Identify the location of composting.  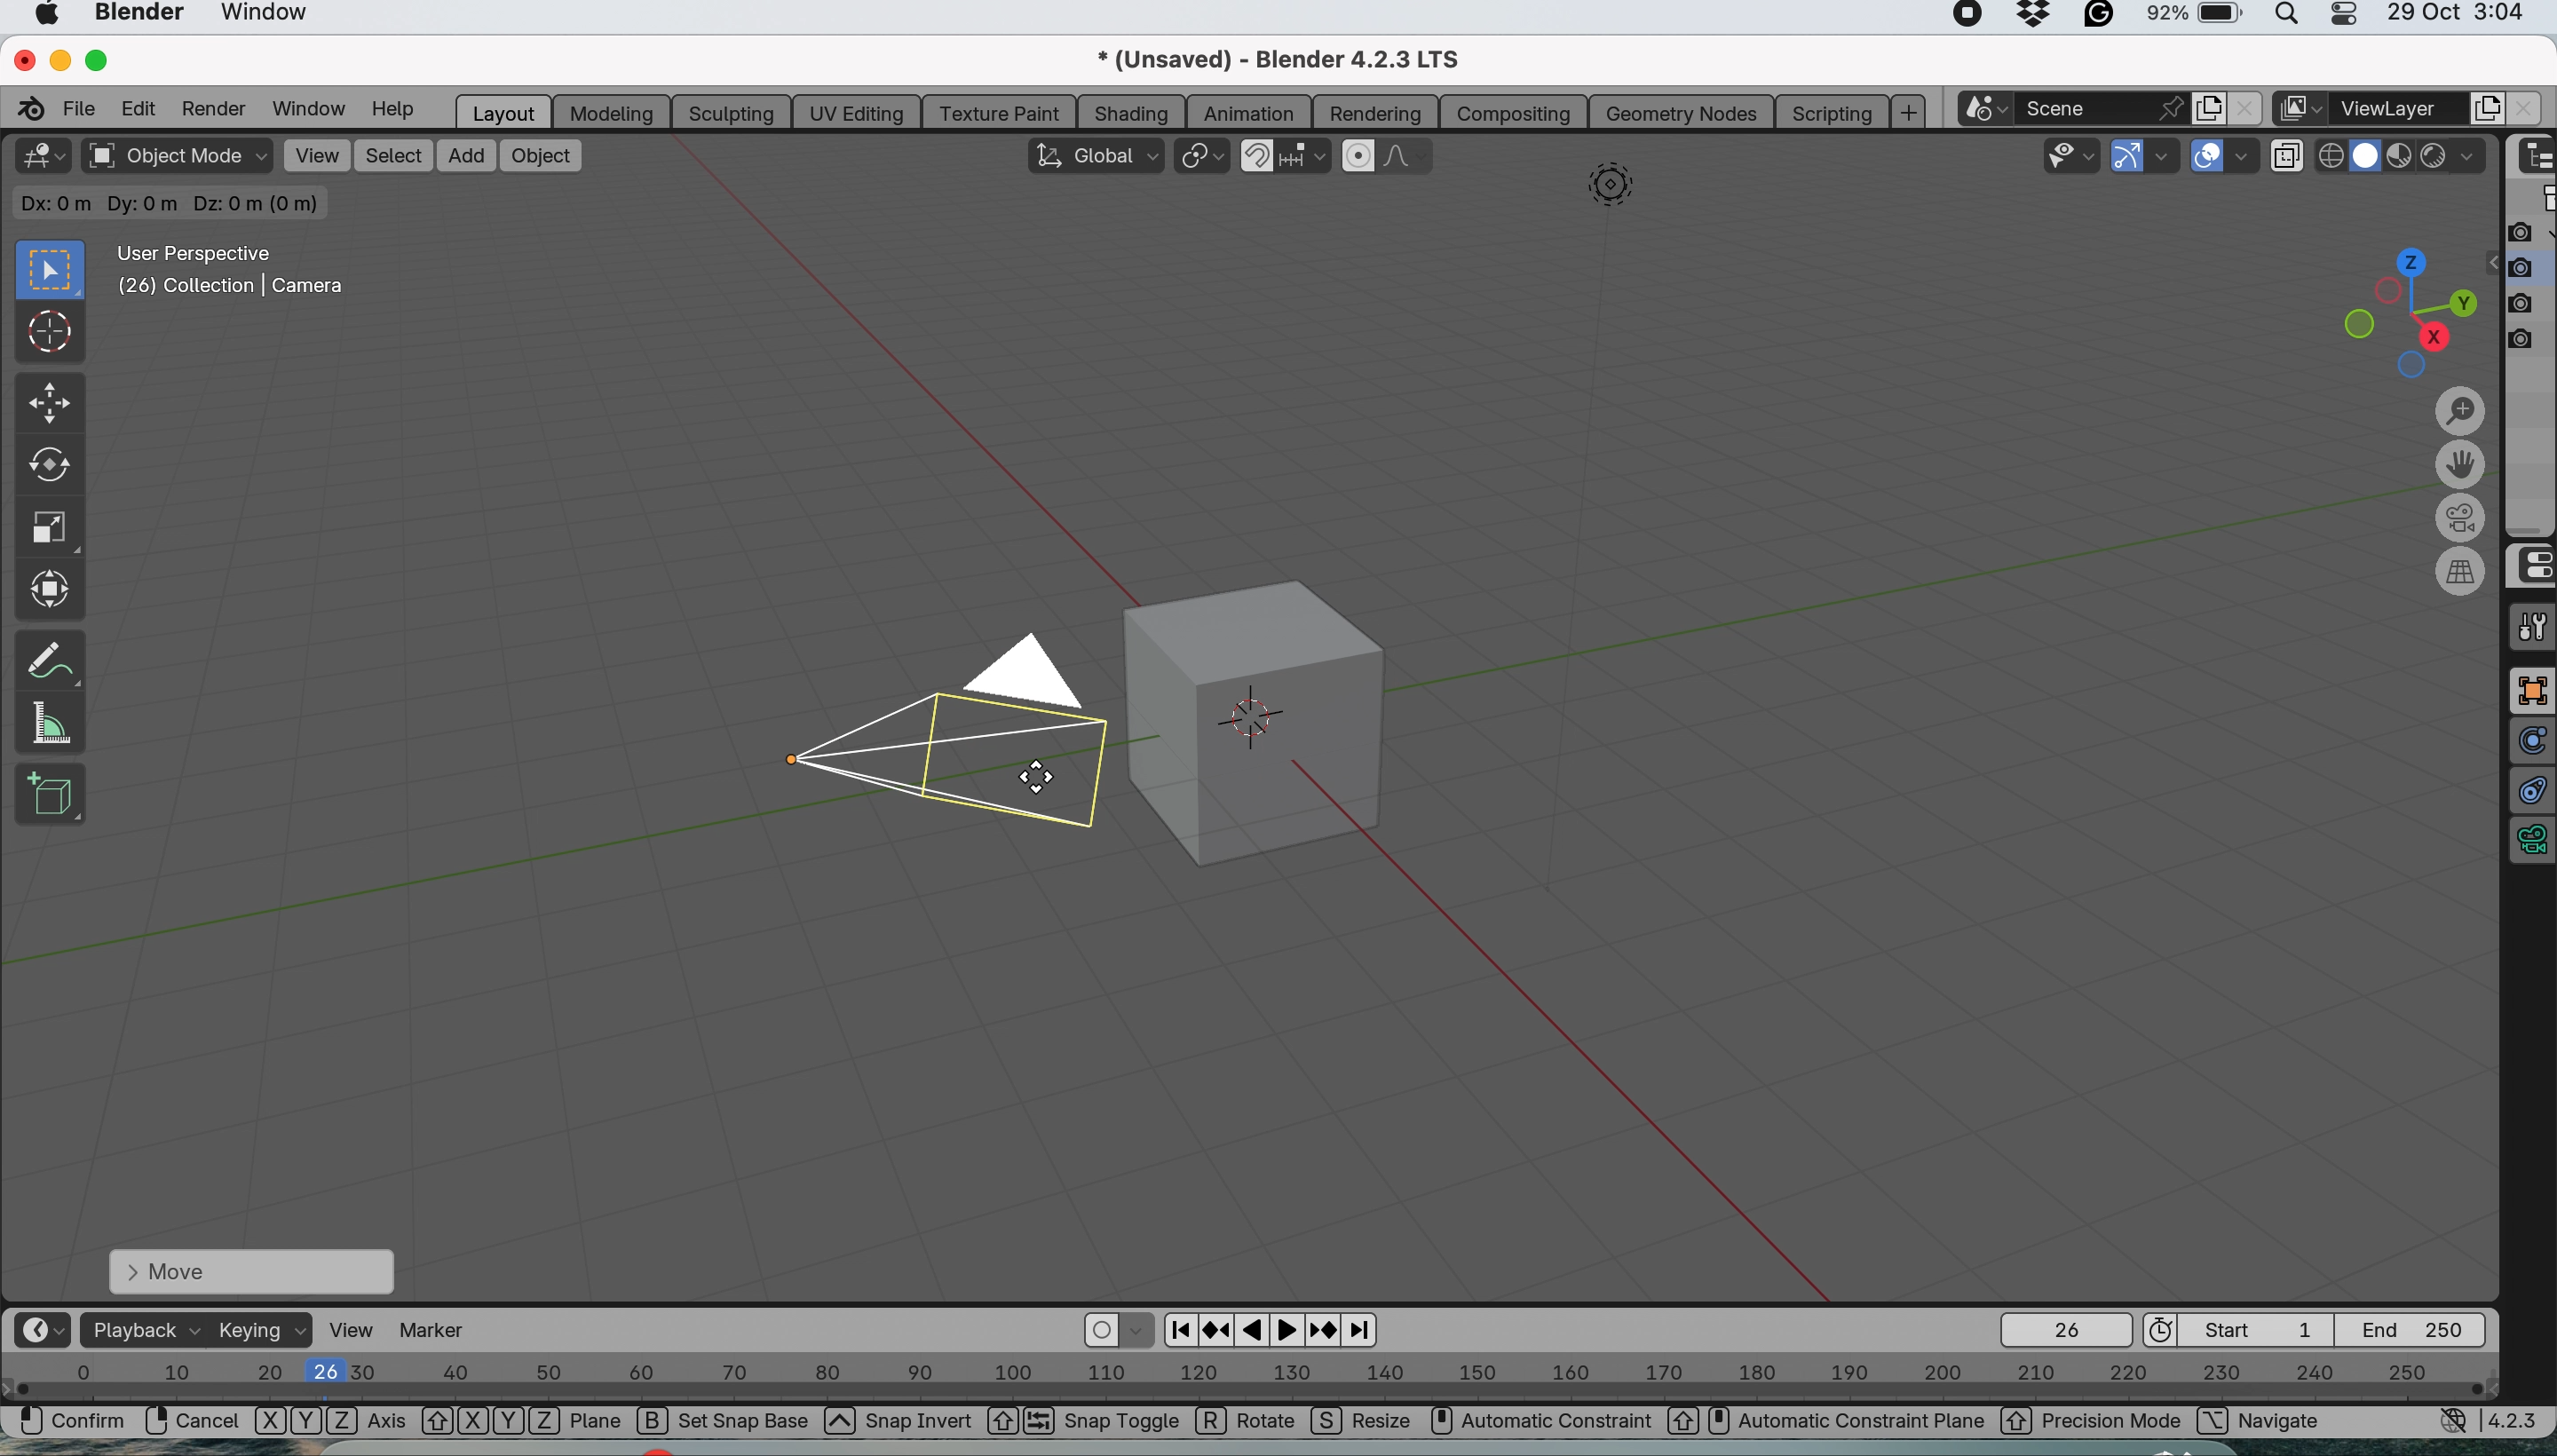
(1518, 112).